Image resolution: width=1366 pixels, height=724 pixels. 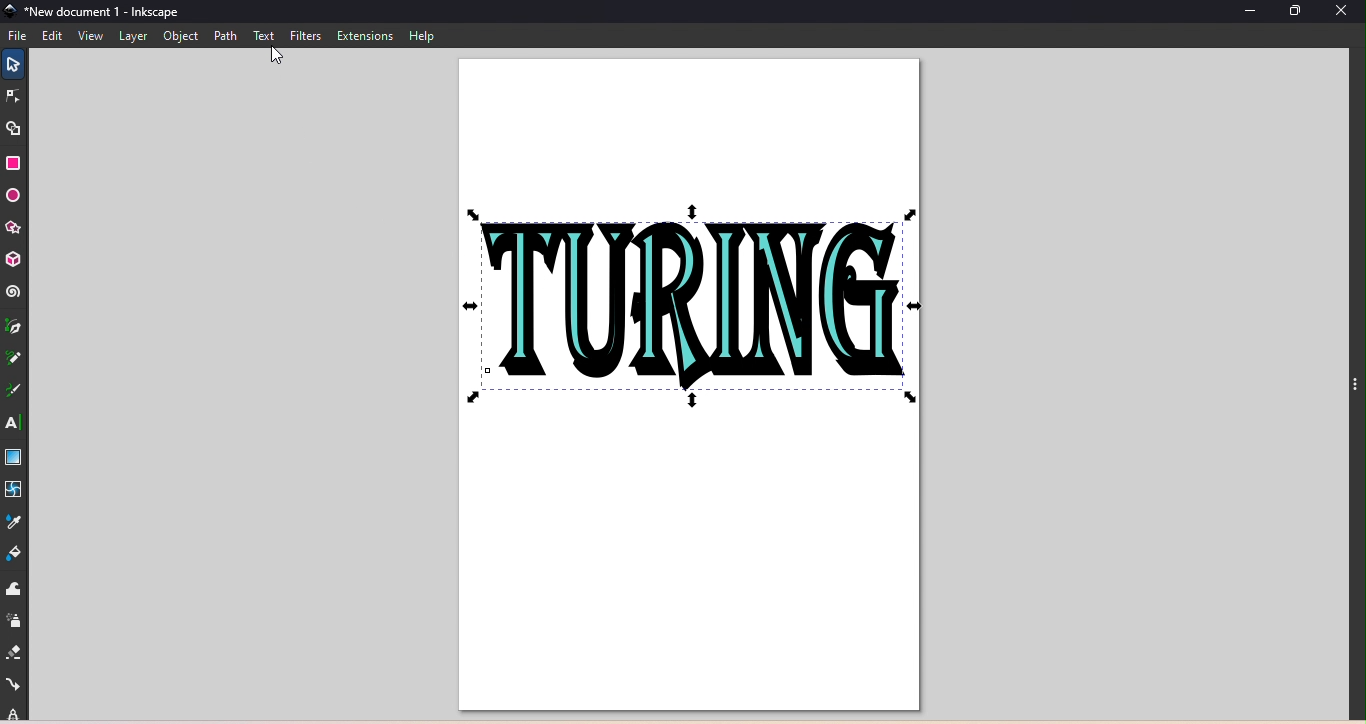 I want to click on Spiral tool, so click(x=13, y=292).